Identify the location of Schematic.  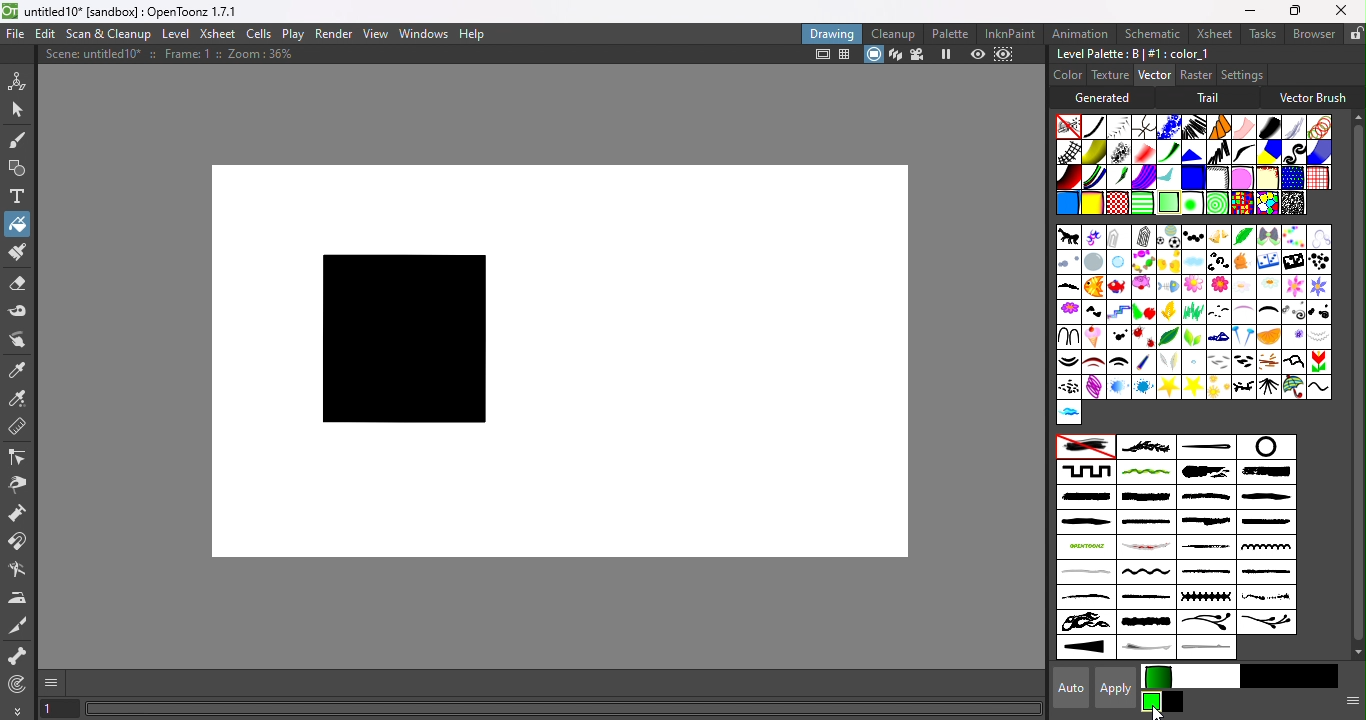
(1151, 34).